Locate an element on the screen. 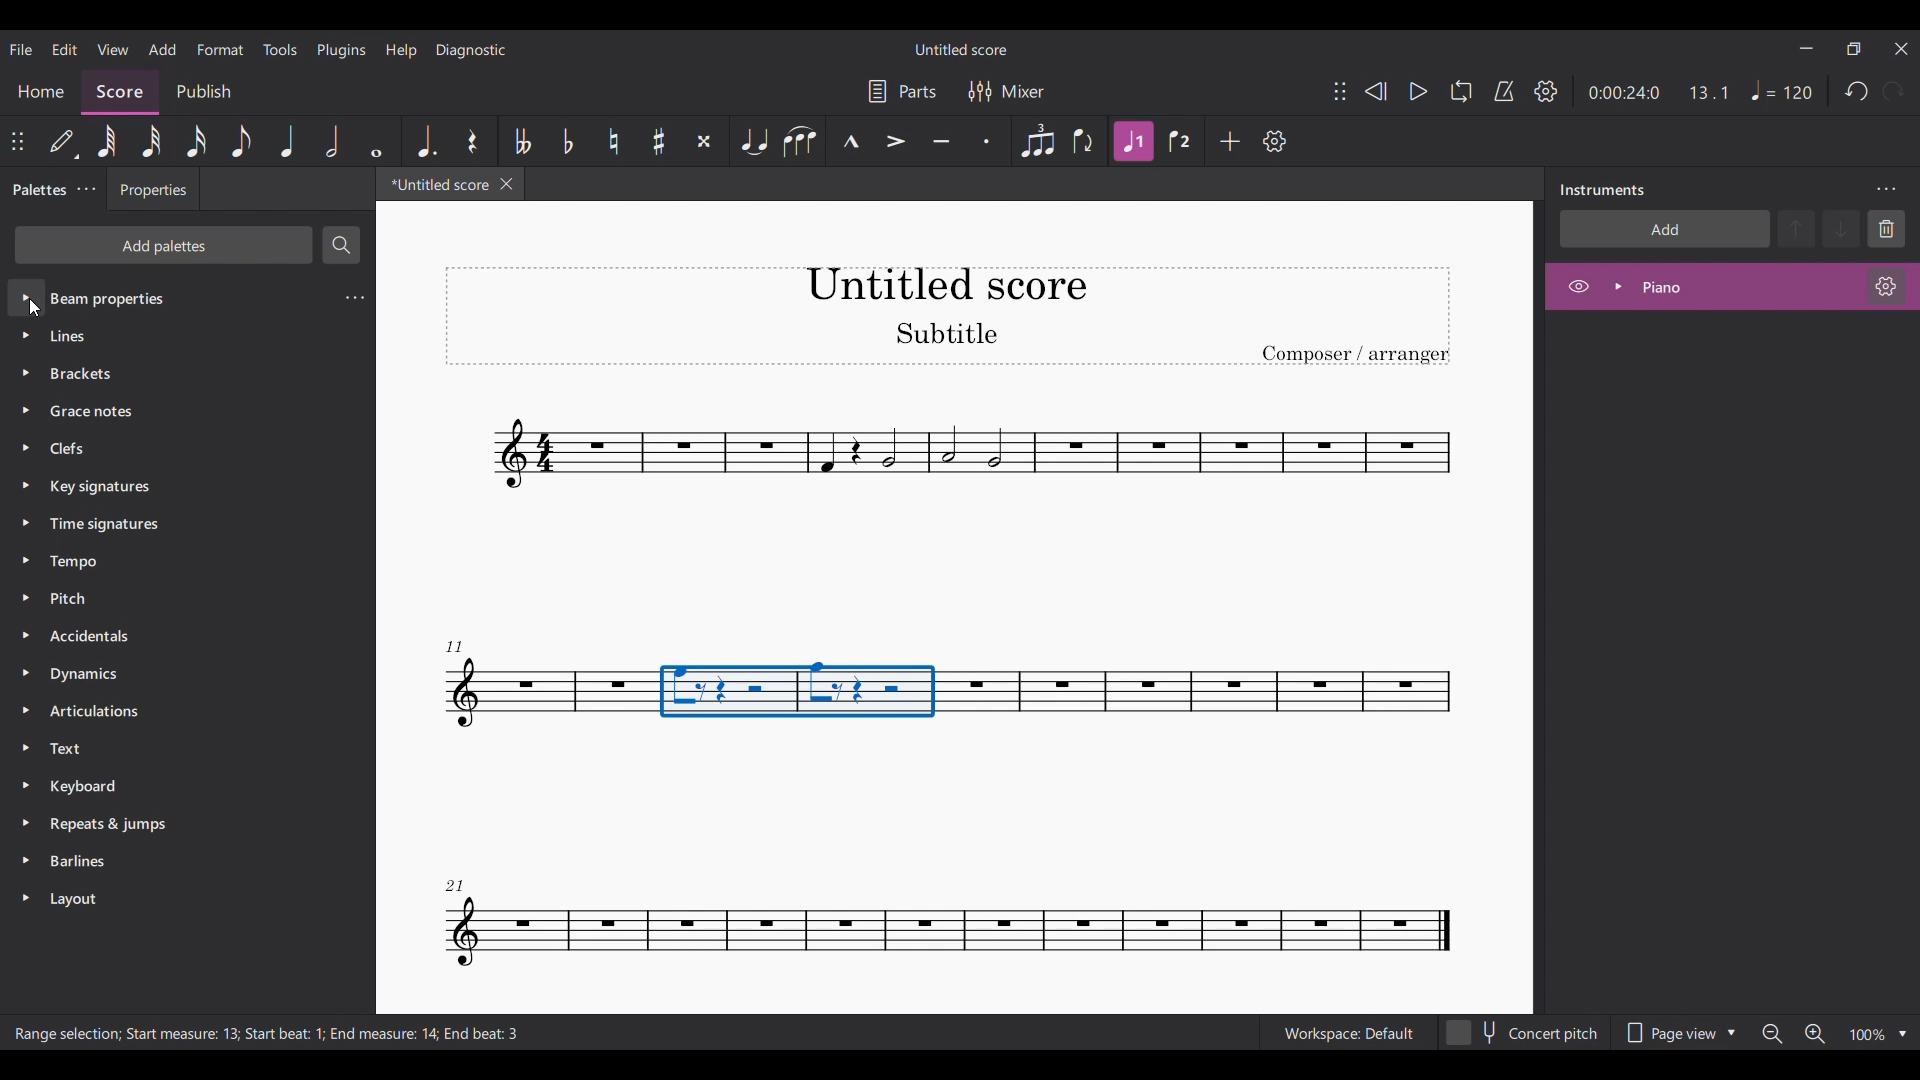 This screenshot has width=1920, height=1080. 32nd note is located at coordinates (151, 141).